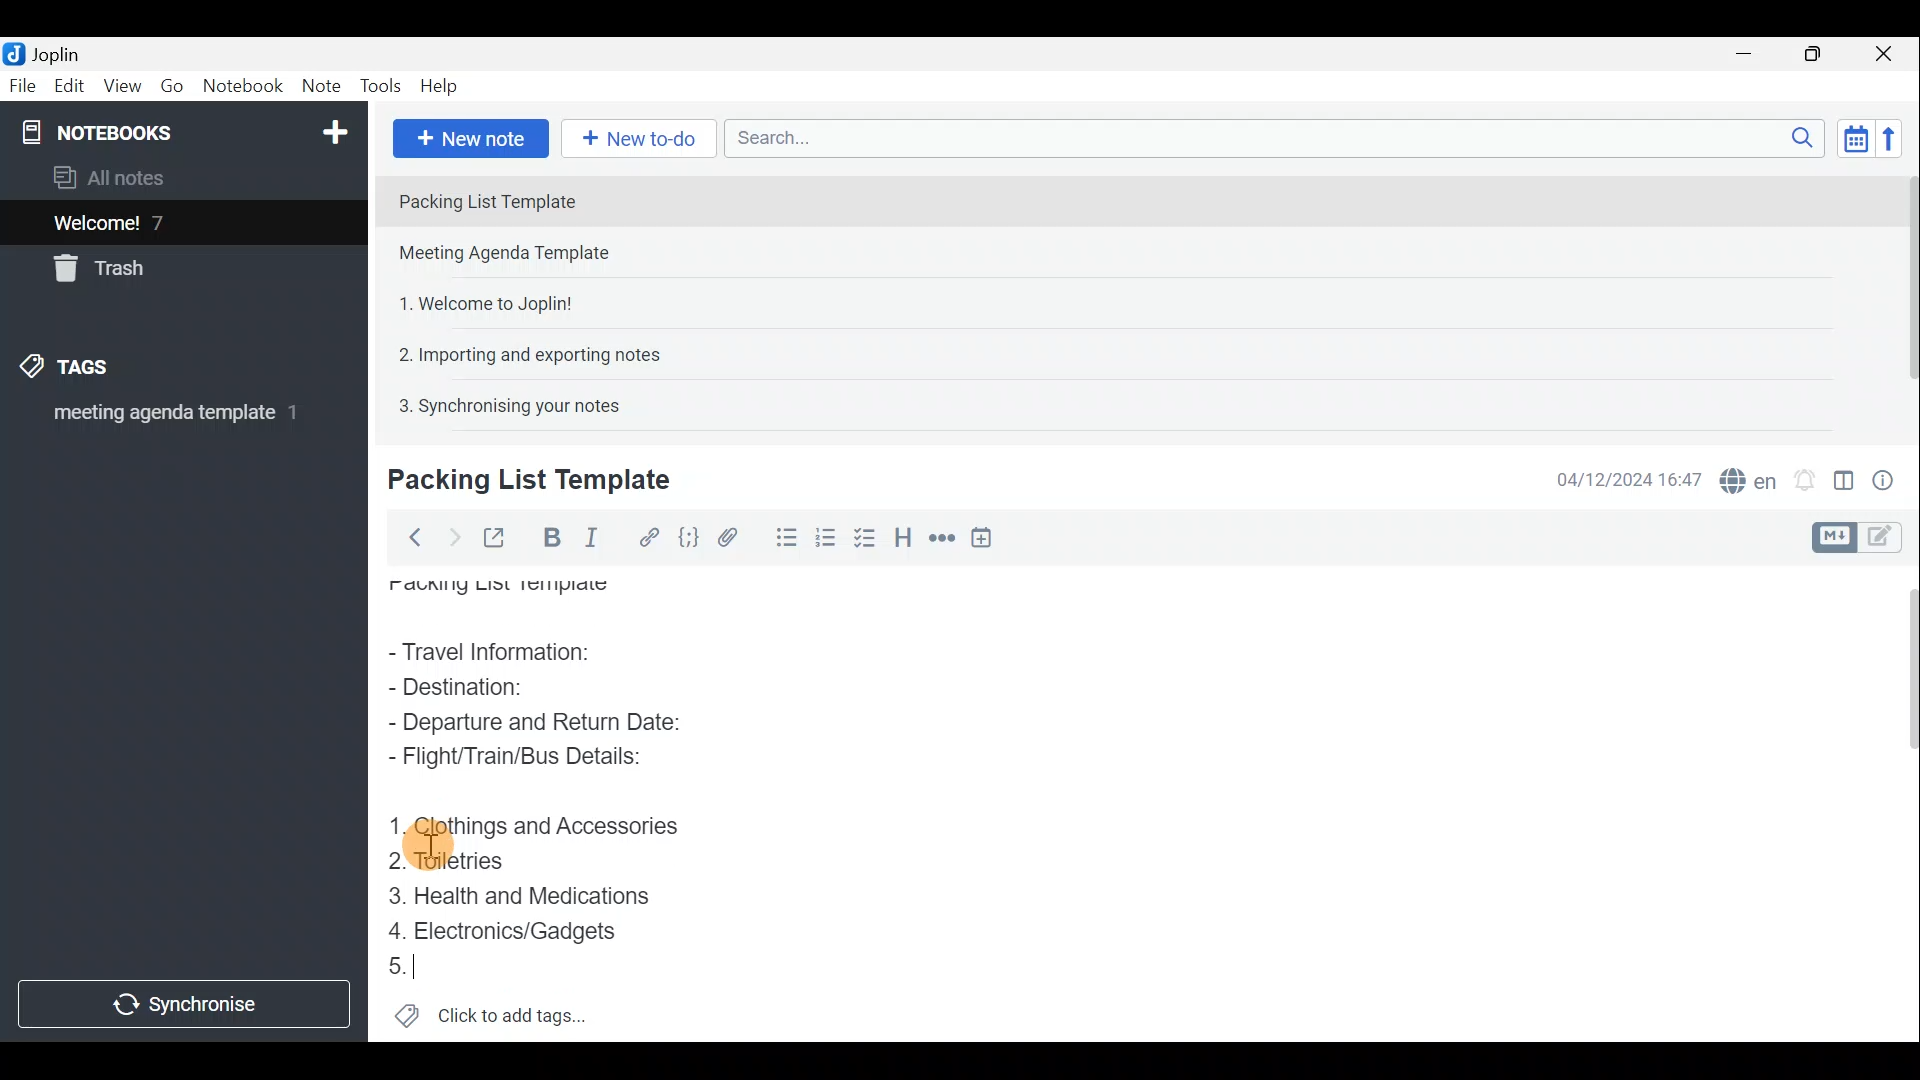  What do you see at coordinates (1837, 535) in the screenshot?
I see `Toggle editors` at bounding box center [1837, 535].